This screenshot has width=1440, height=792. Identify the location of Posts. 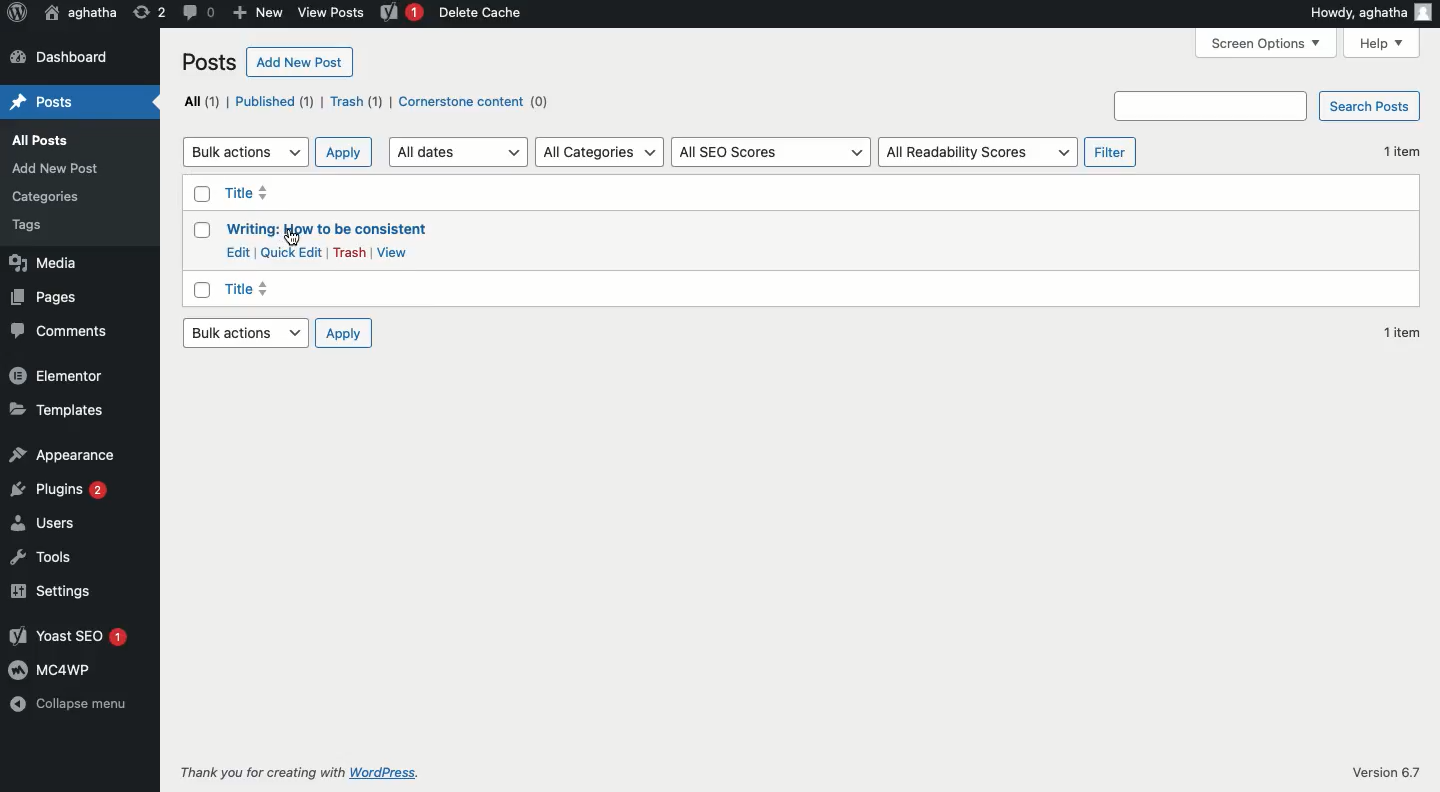
(79, 101).